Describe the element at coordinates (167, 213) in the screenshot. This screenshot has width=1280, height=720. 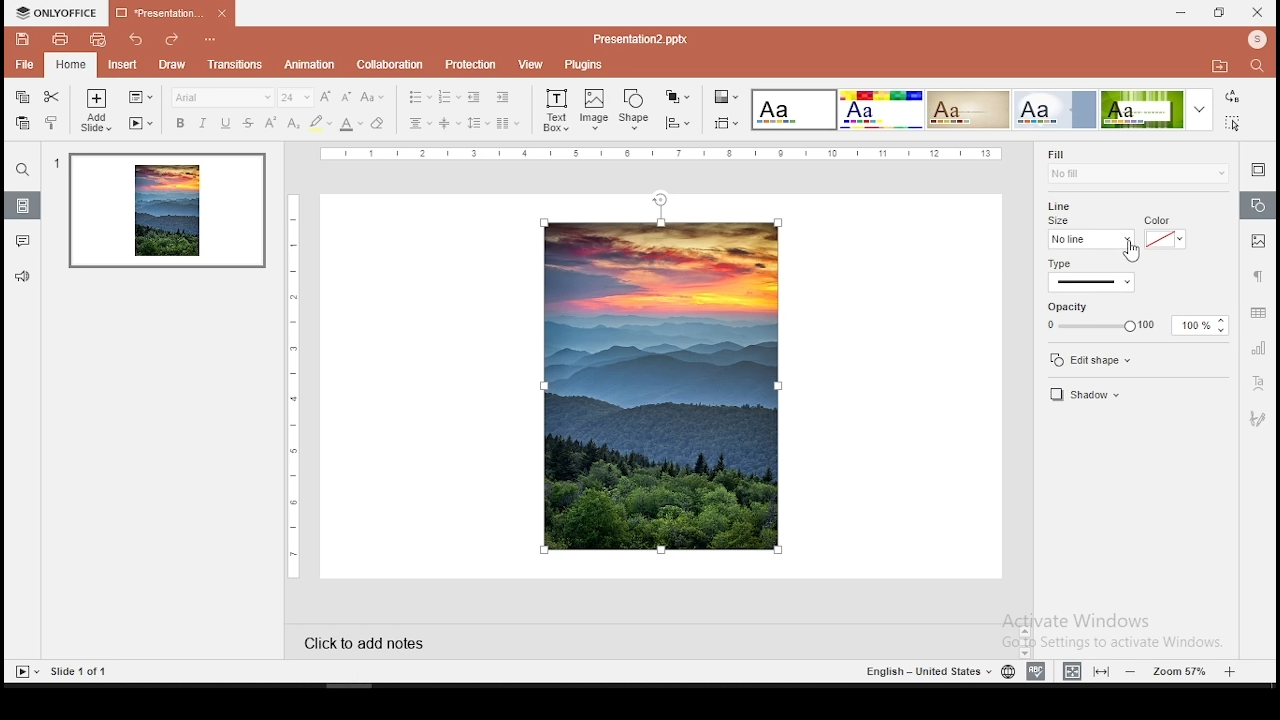
I see `slide 1` at that location.